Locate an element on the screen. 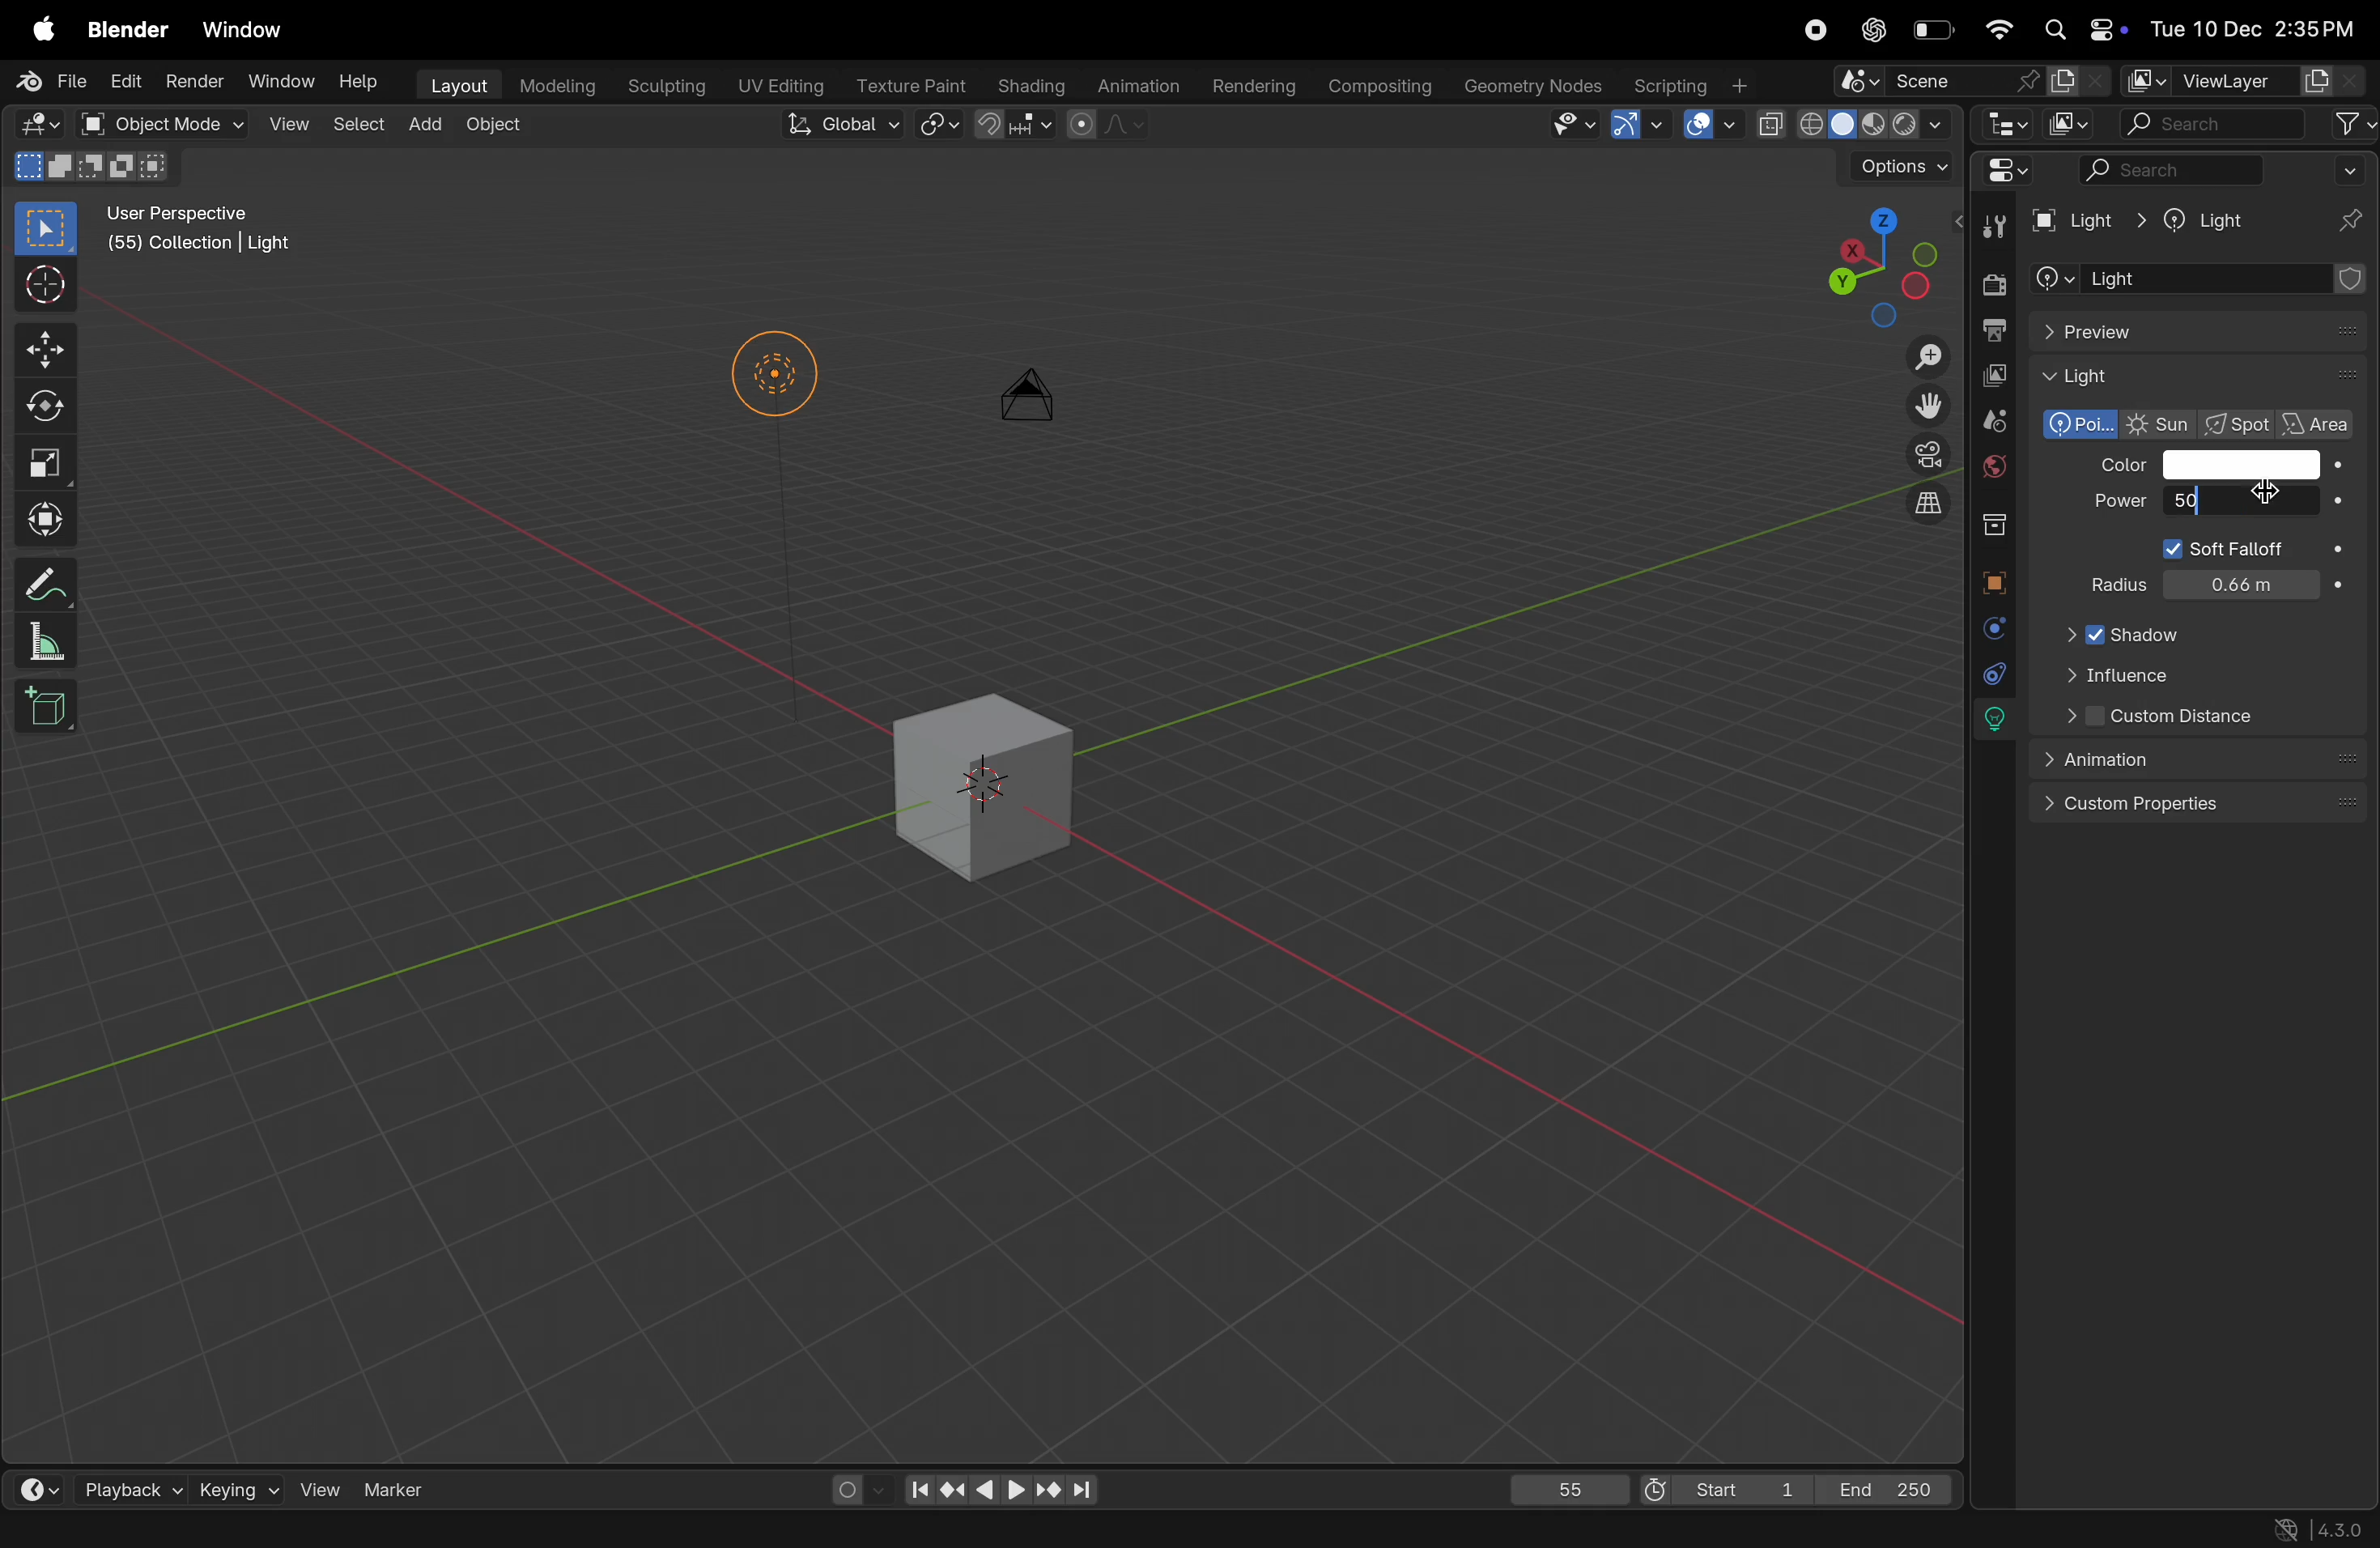 Image resolution: width=2380 pixels, height=1548 pixels. add object contrastaint is located at coordinates (2196, 279).